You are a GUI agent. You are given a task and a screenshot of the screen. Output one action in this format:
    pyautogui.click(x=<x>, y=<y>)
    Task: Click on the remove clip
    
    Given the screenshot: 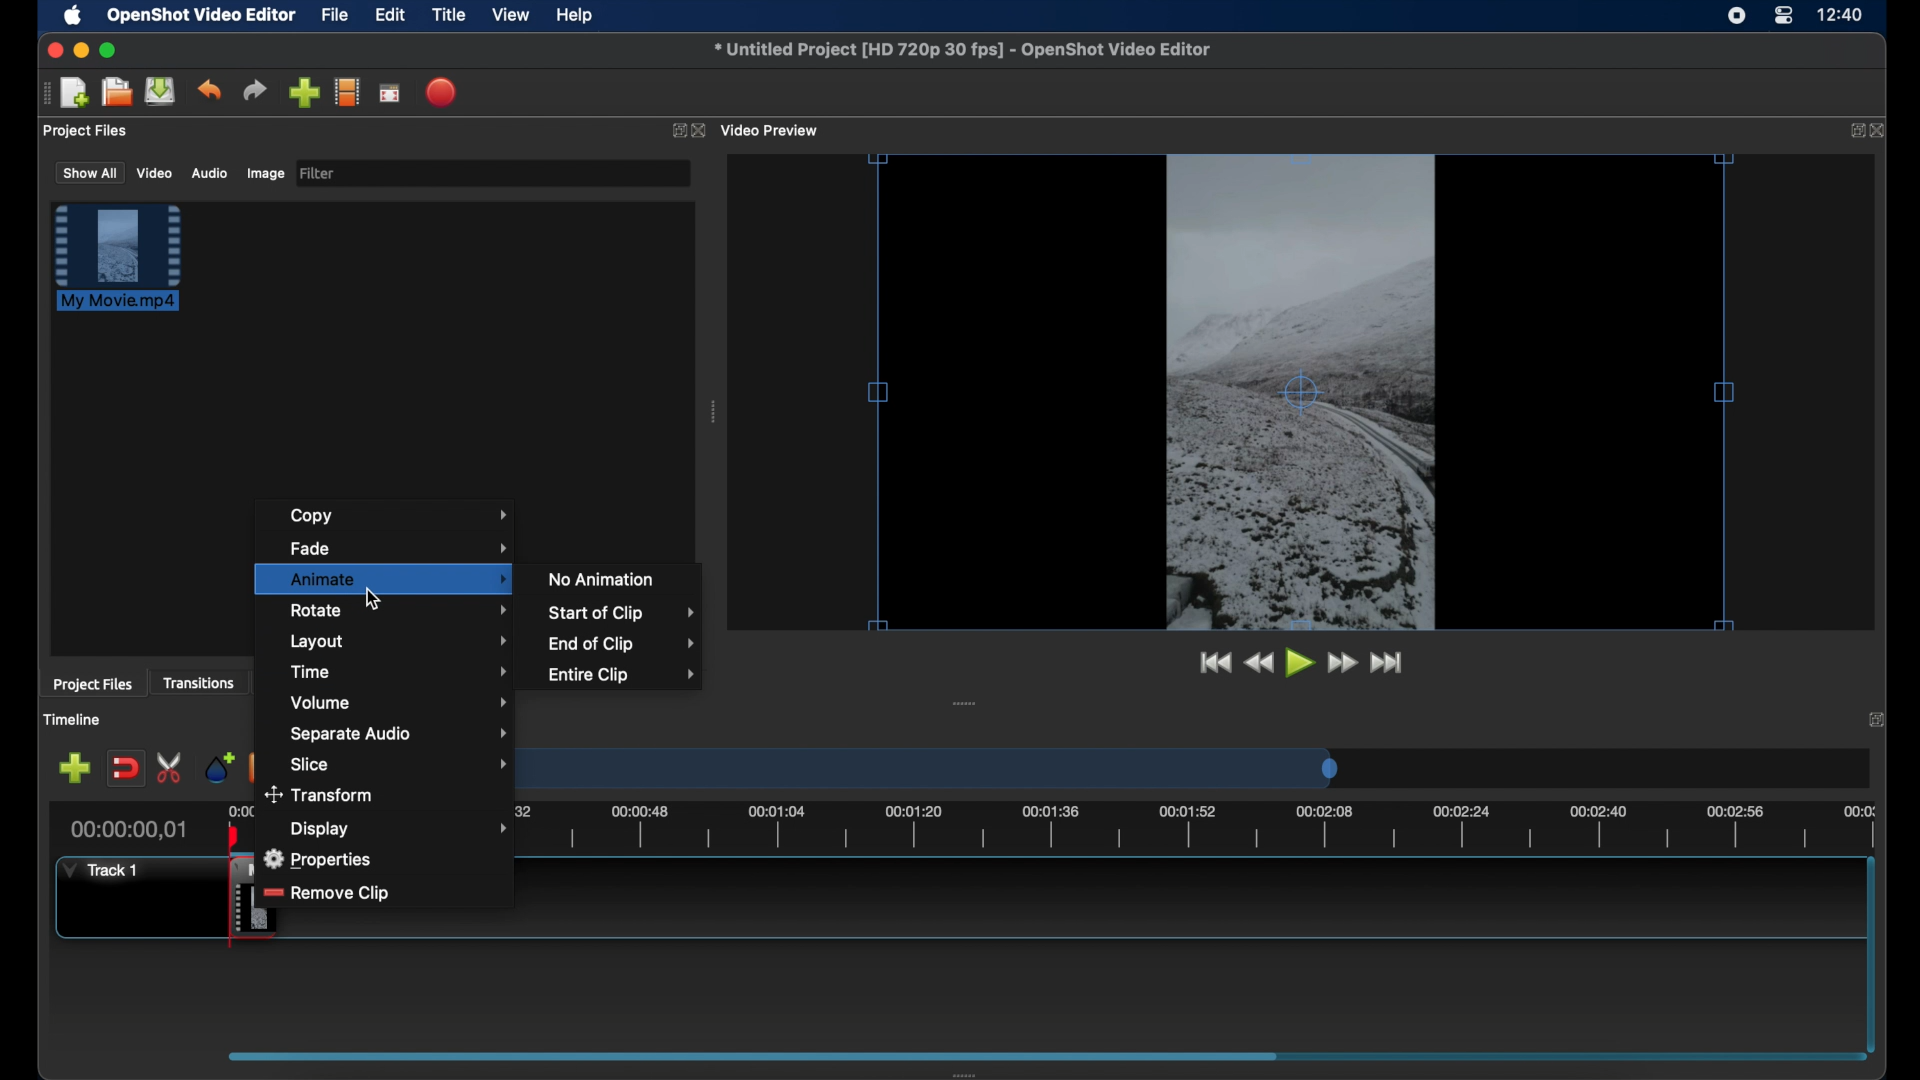 What is the action you would take?
    pyautogui.click(x=328, y=894)
    